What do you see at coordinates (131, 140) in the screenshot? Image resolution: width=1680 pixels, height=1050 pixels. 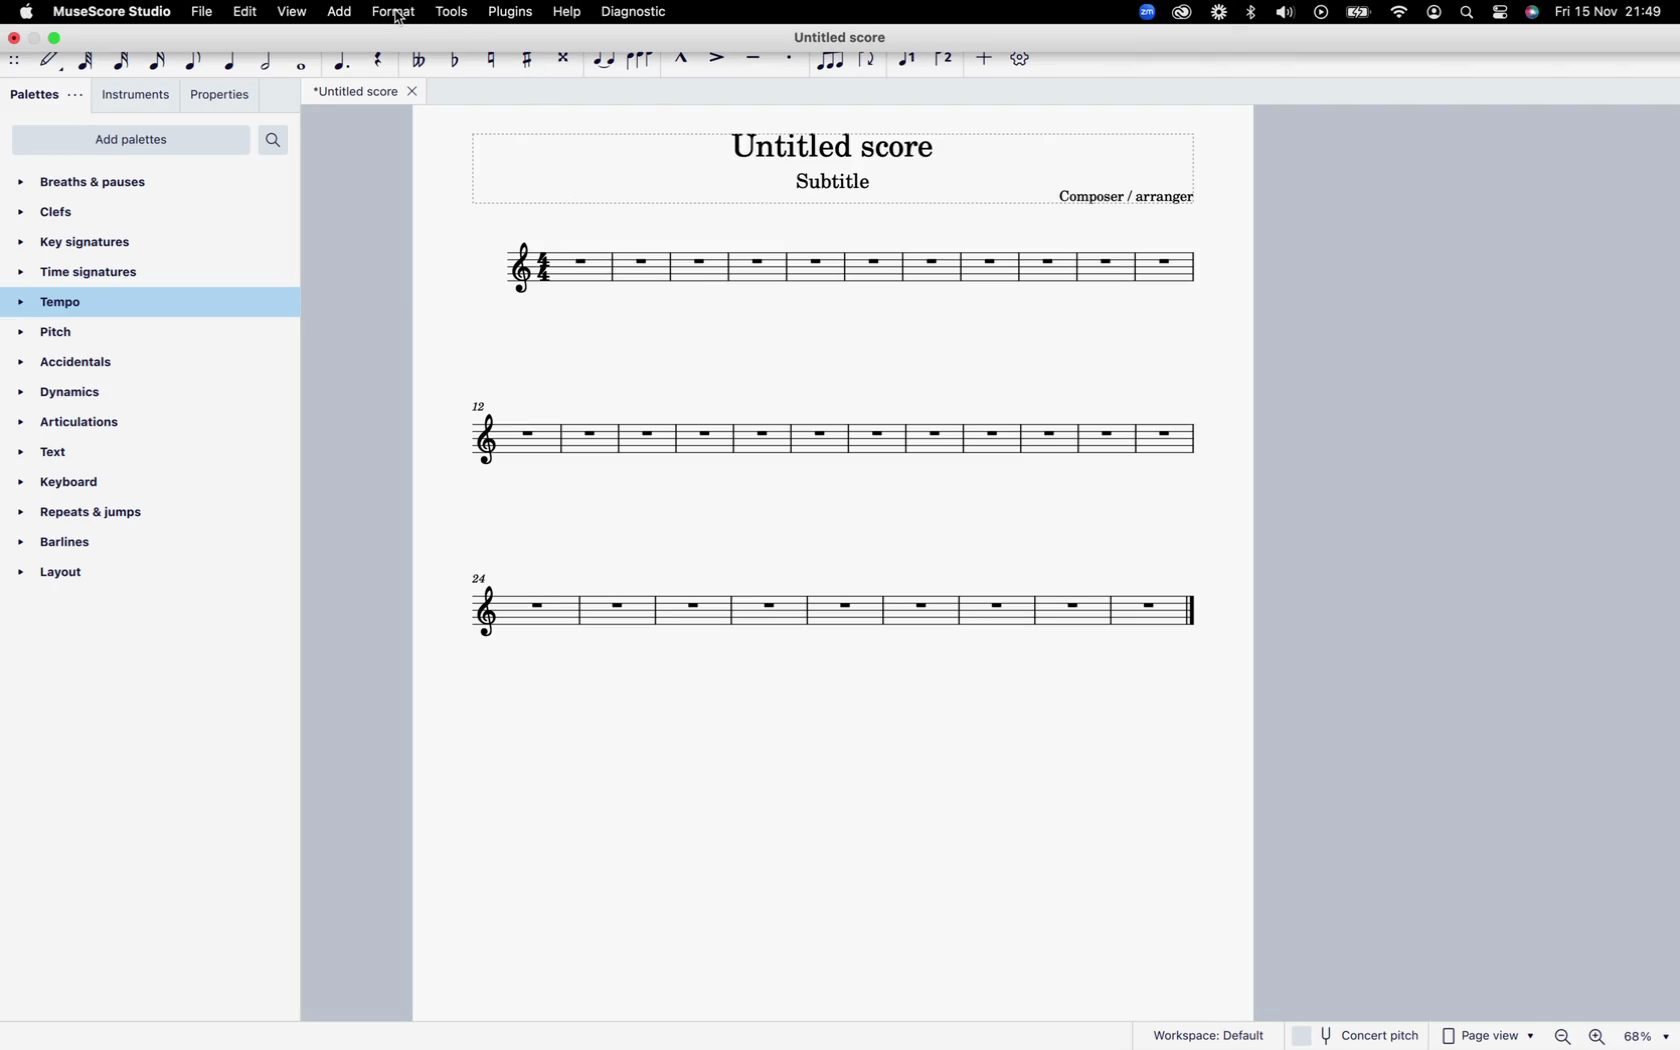 I see `add palettes` at bounding box center [131, 140].